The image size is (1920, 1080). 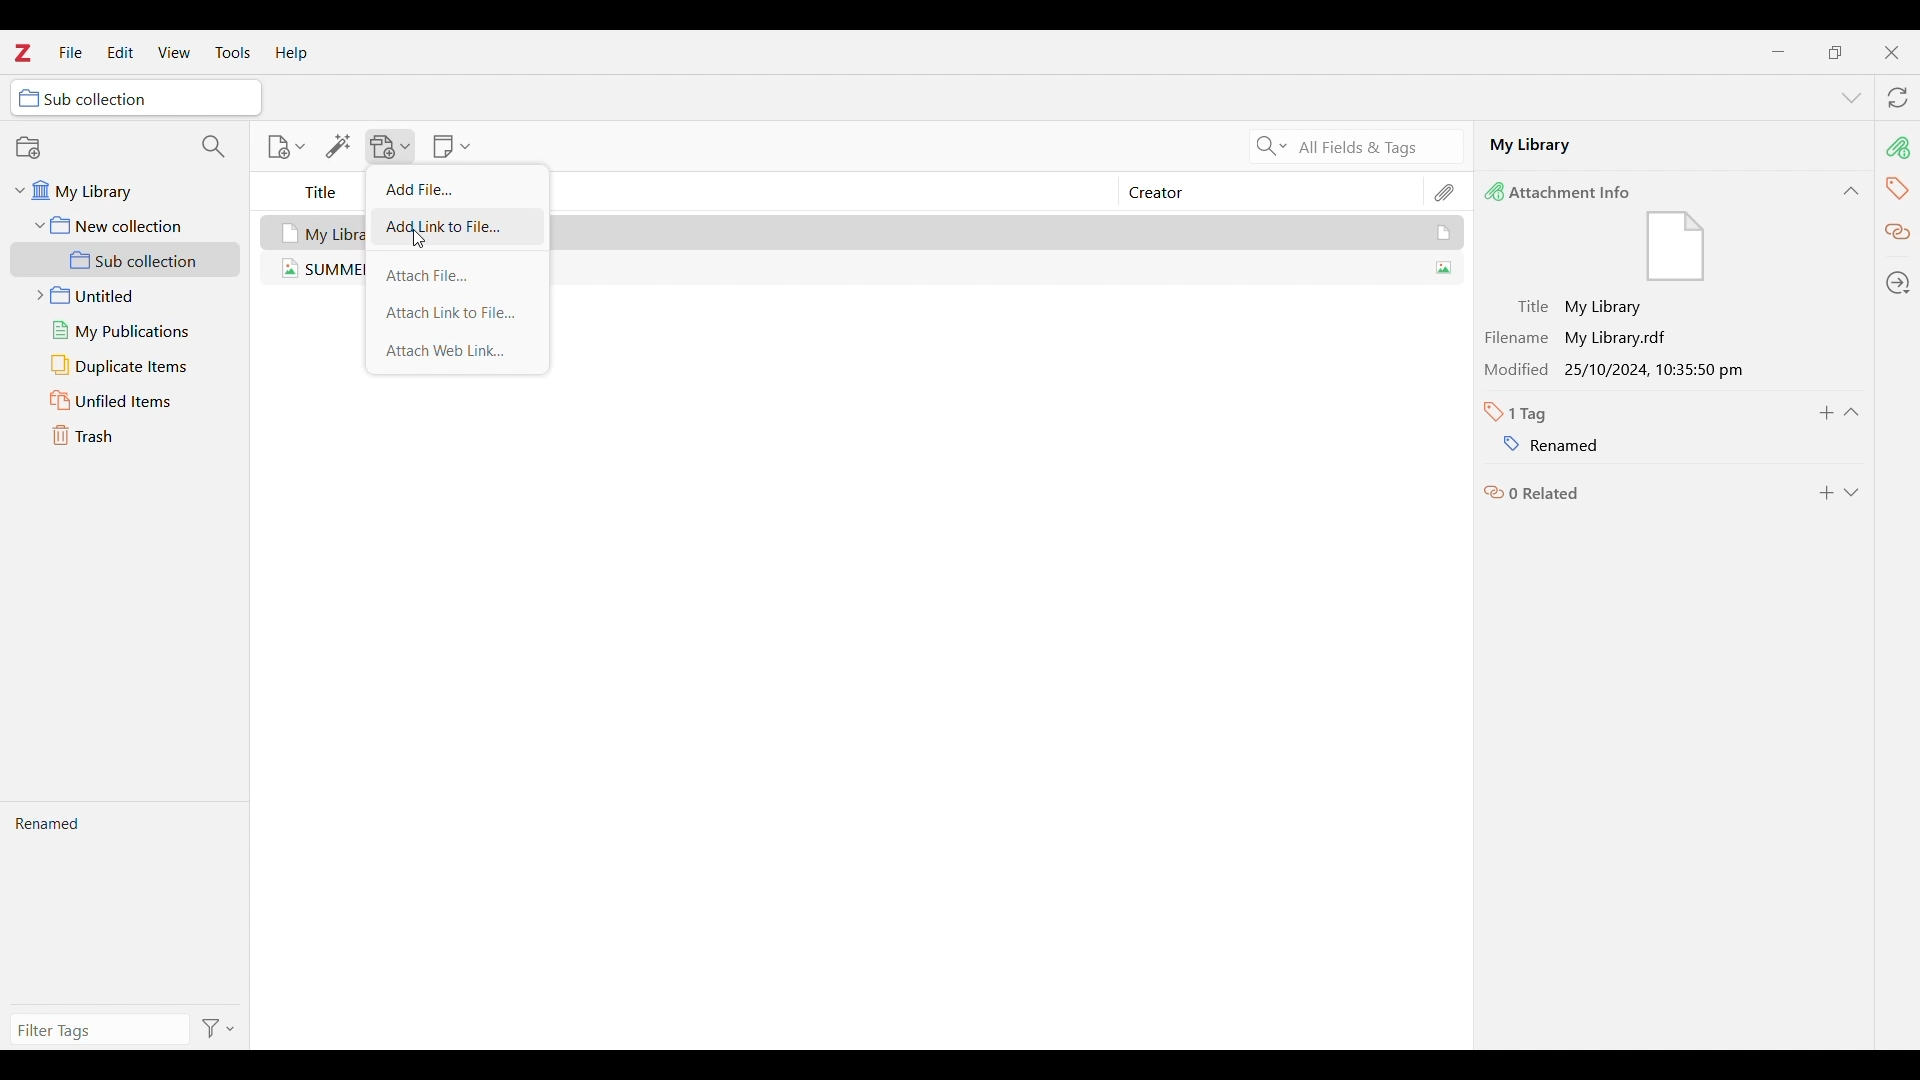 What do you see at coordinates (1898, 188) in the screenshot?
I see `Tags` at bounding box center [1898, 188].